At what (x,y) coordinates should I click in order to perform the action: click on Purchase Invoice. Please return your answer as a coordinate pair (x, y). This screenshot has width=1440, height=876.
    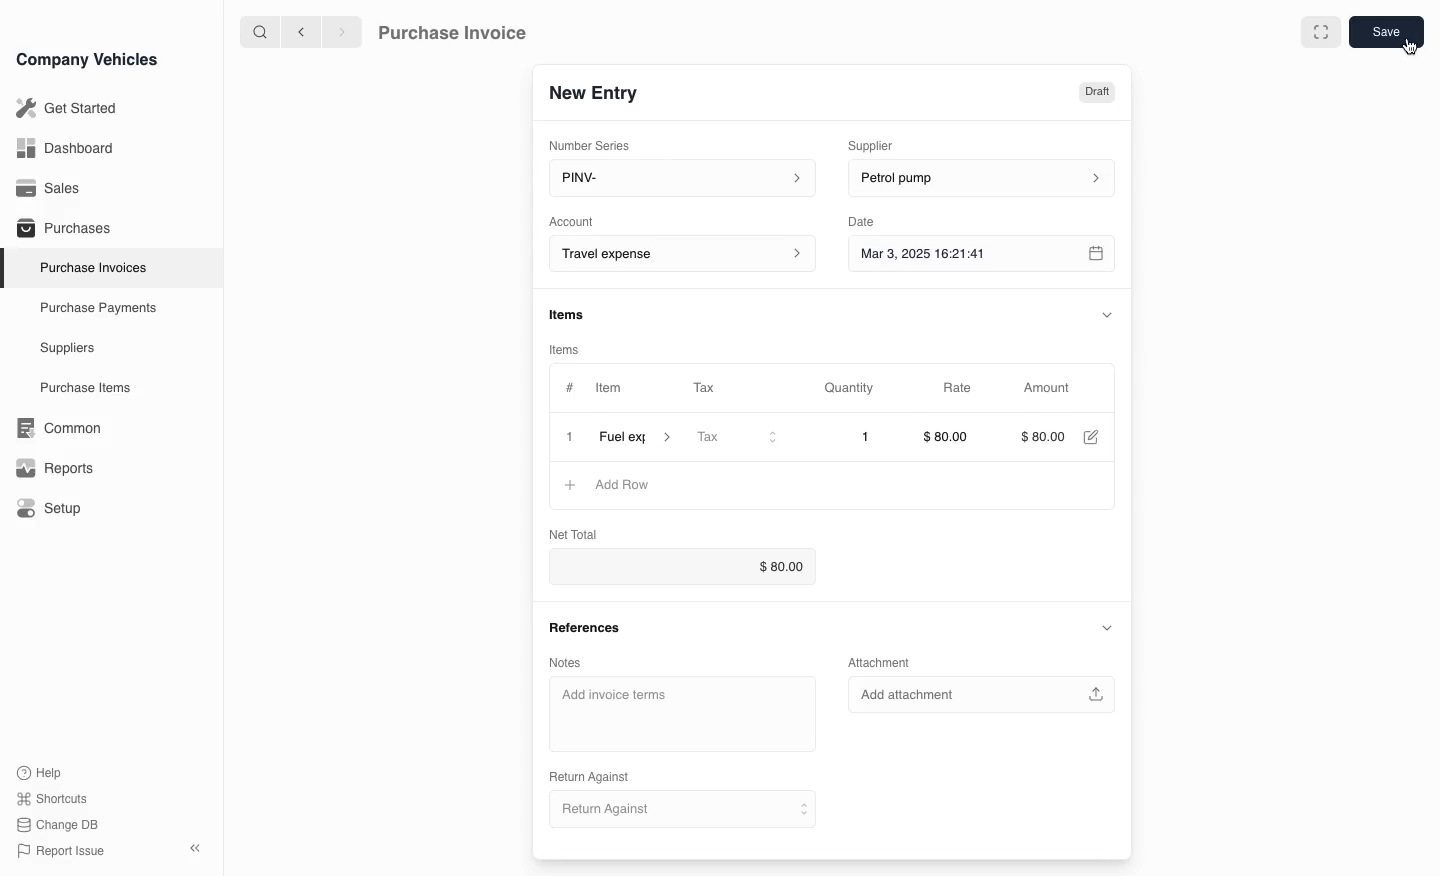
    Looking at the image, I should click on (466, 31).